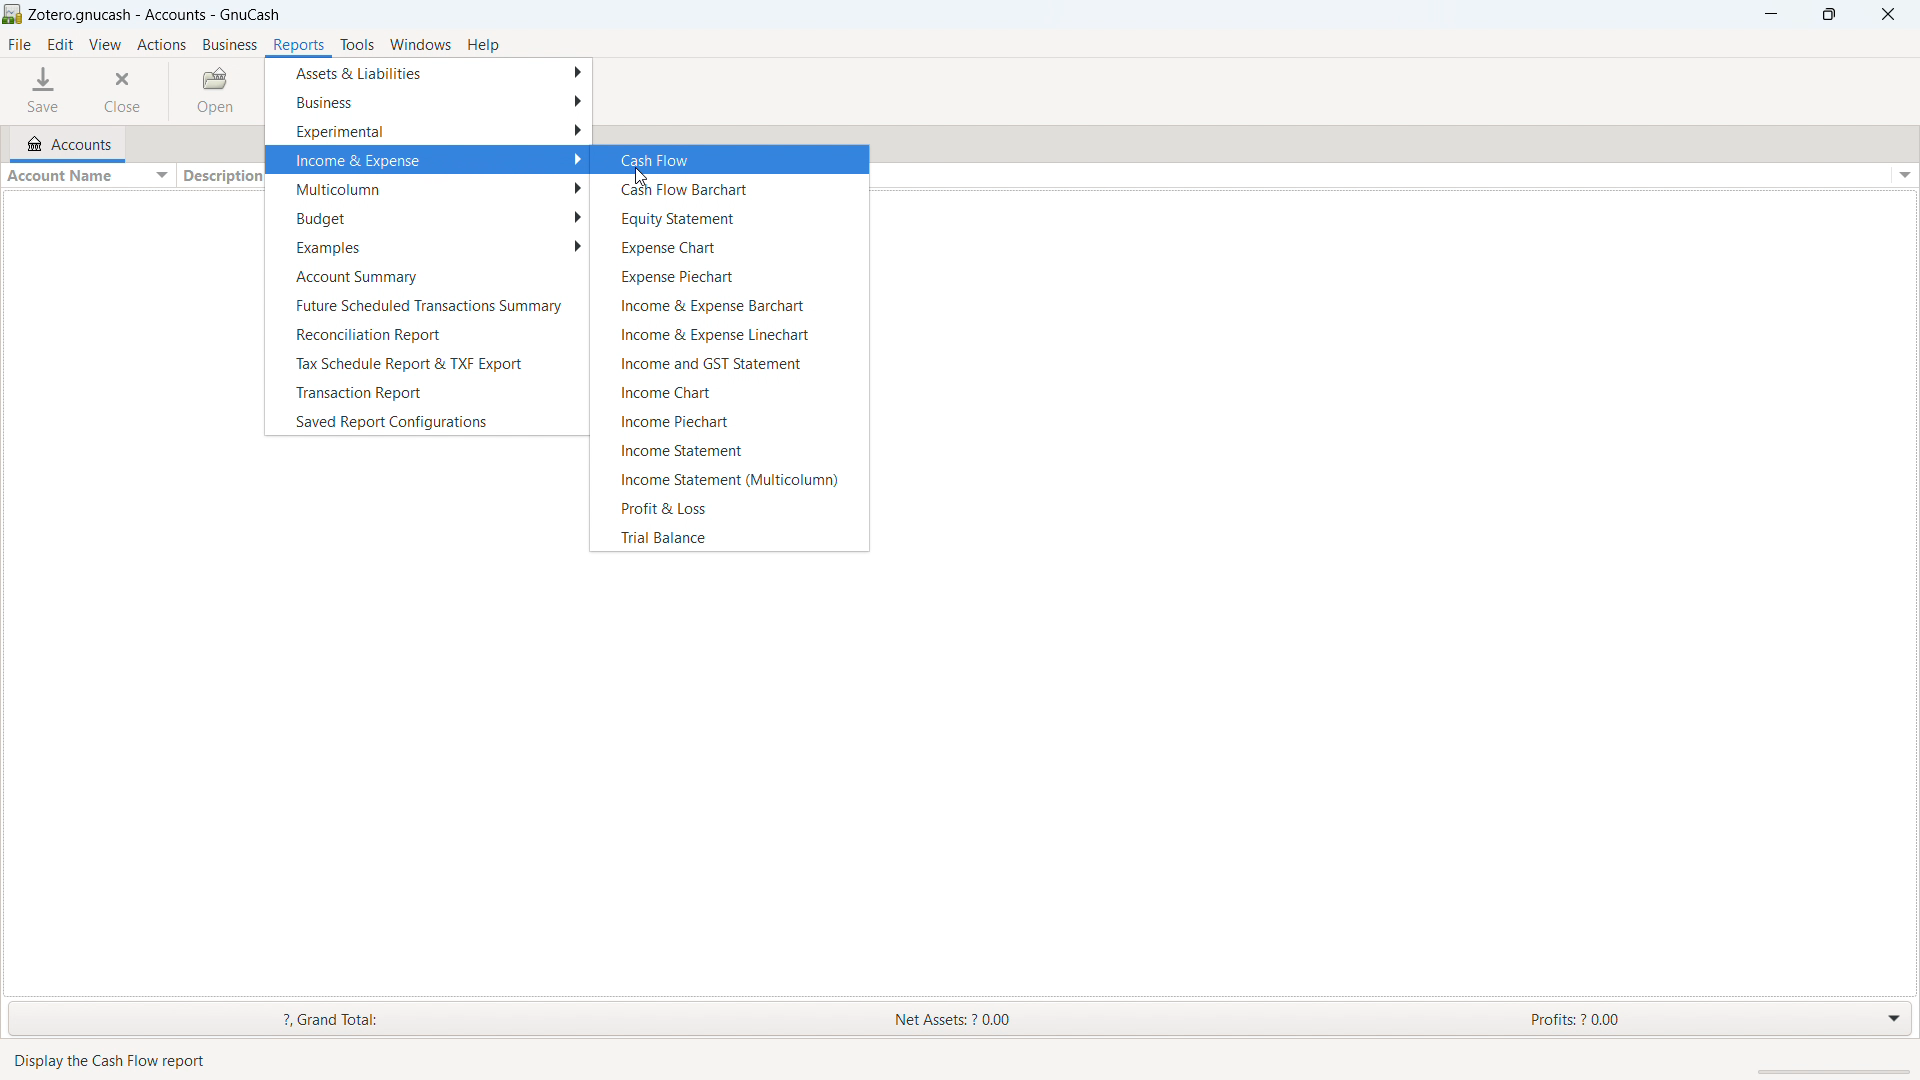 Image resolution: width=1920 pixels, height=1080 pixels. I want to click on account summary, so click(425, 276).